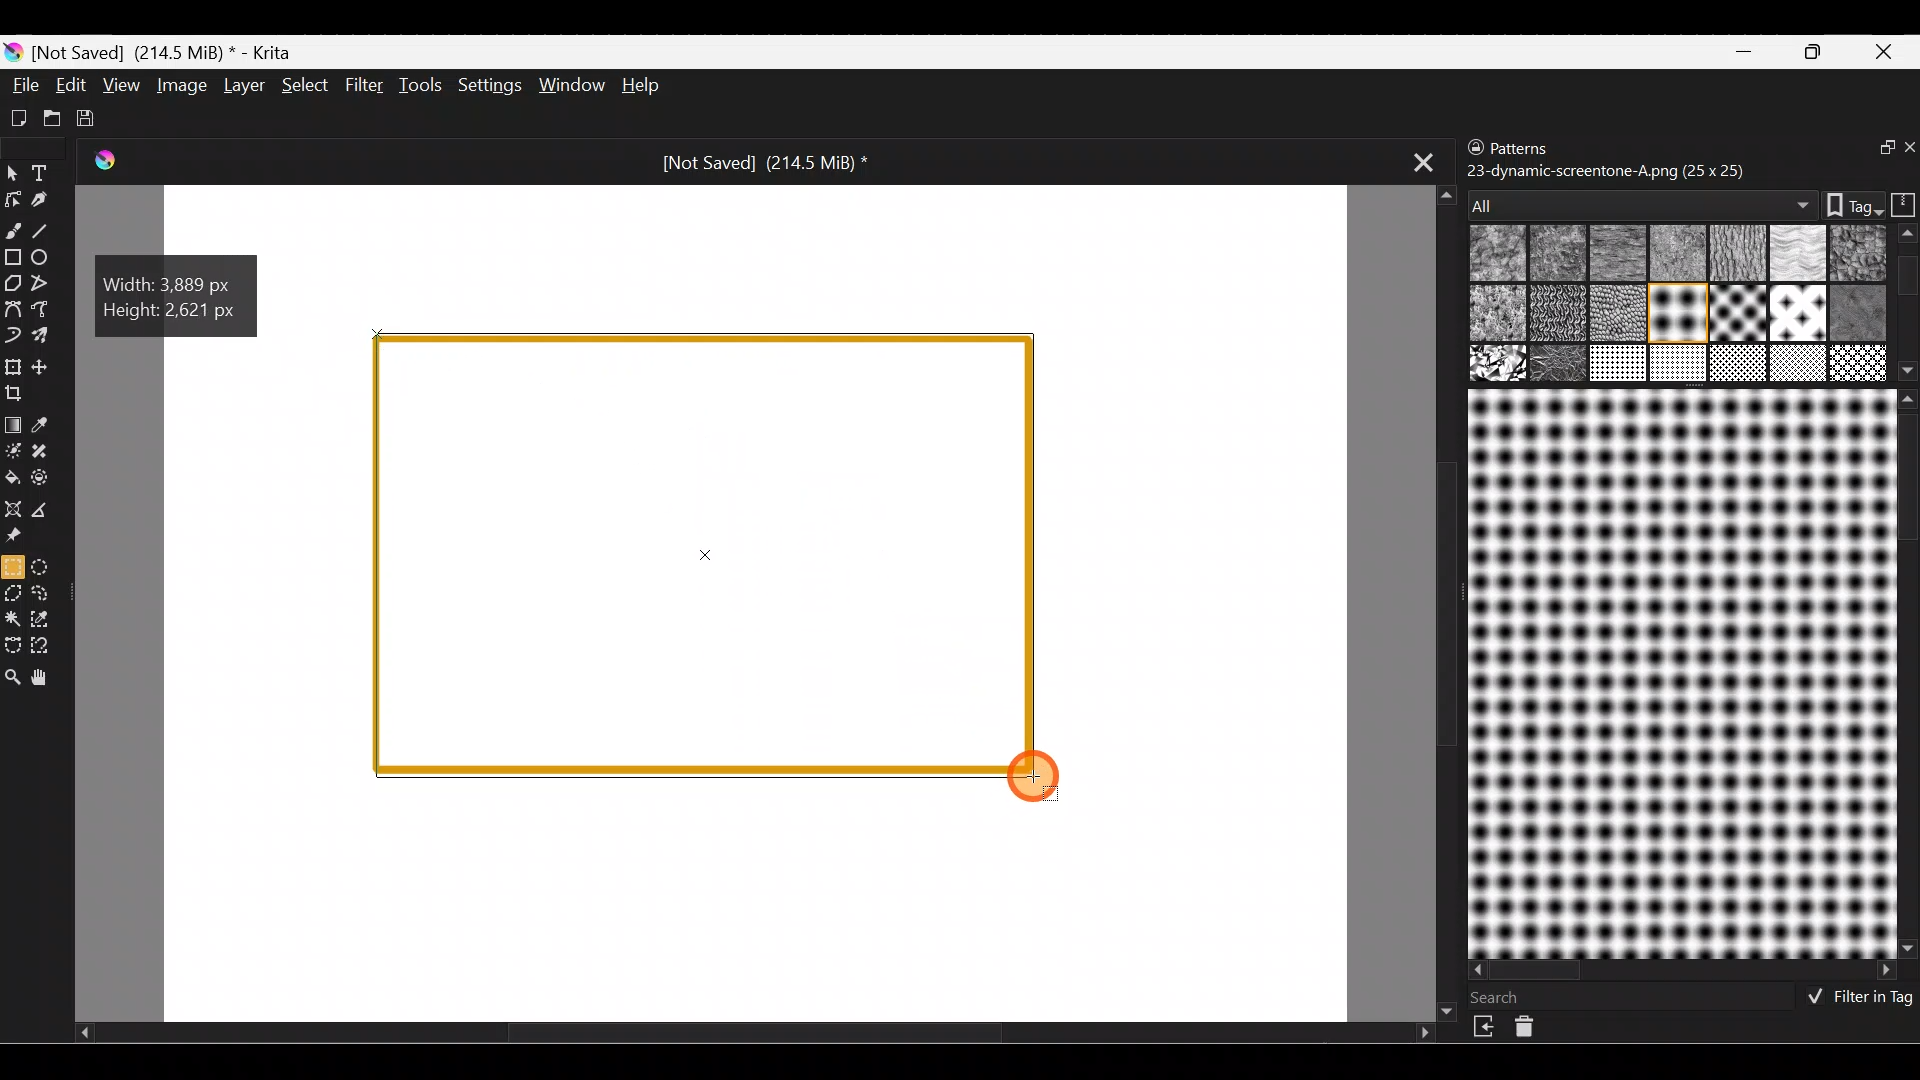 The image size is (1920, 1080). What do you see at coordinates (22, 84) in the screenshot?
I see `File` at bounding box center [22, 84].